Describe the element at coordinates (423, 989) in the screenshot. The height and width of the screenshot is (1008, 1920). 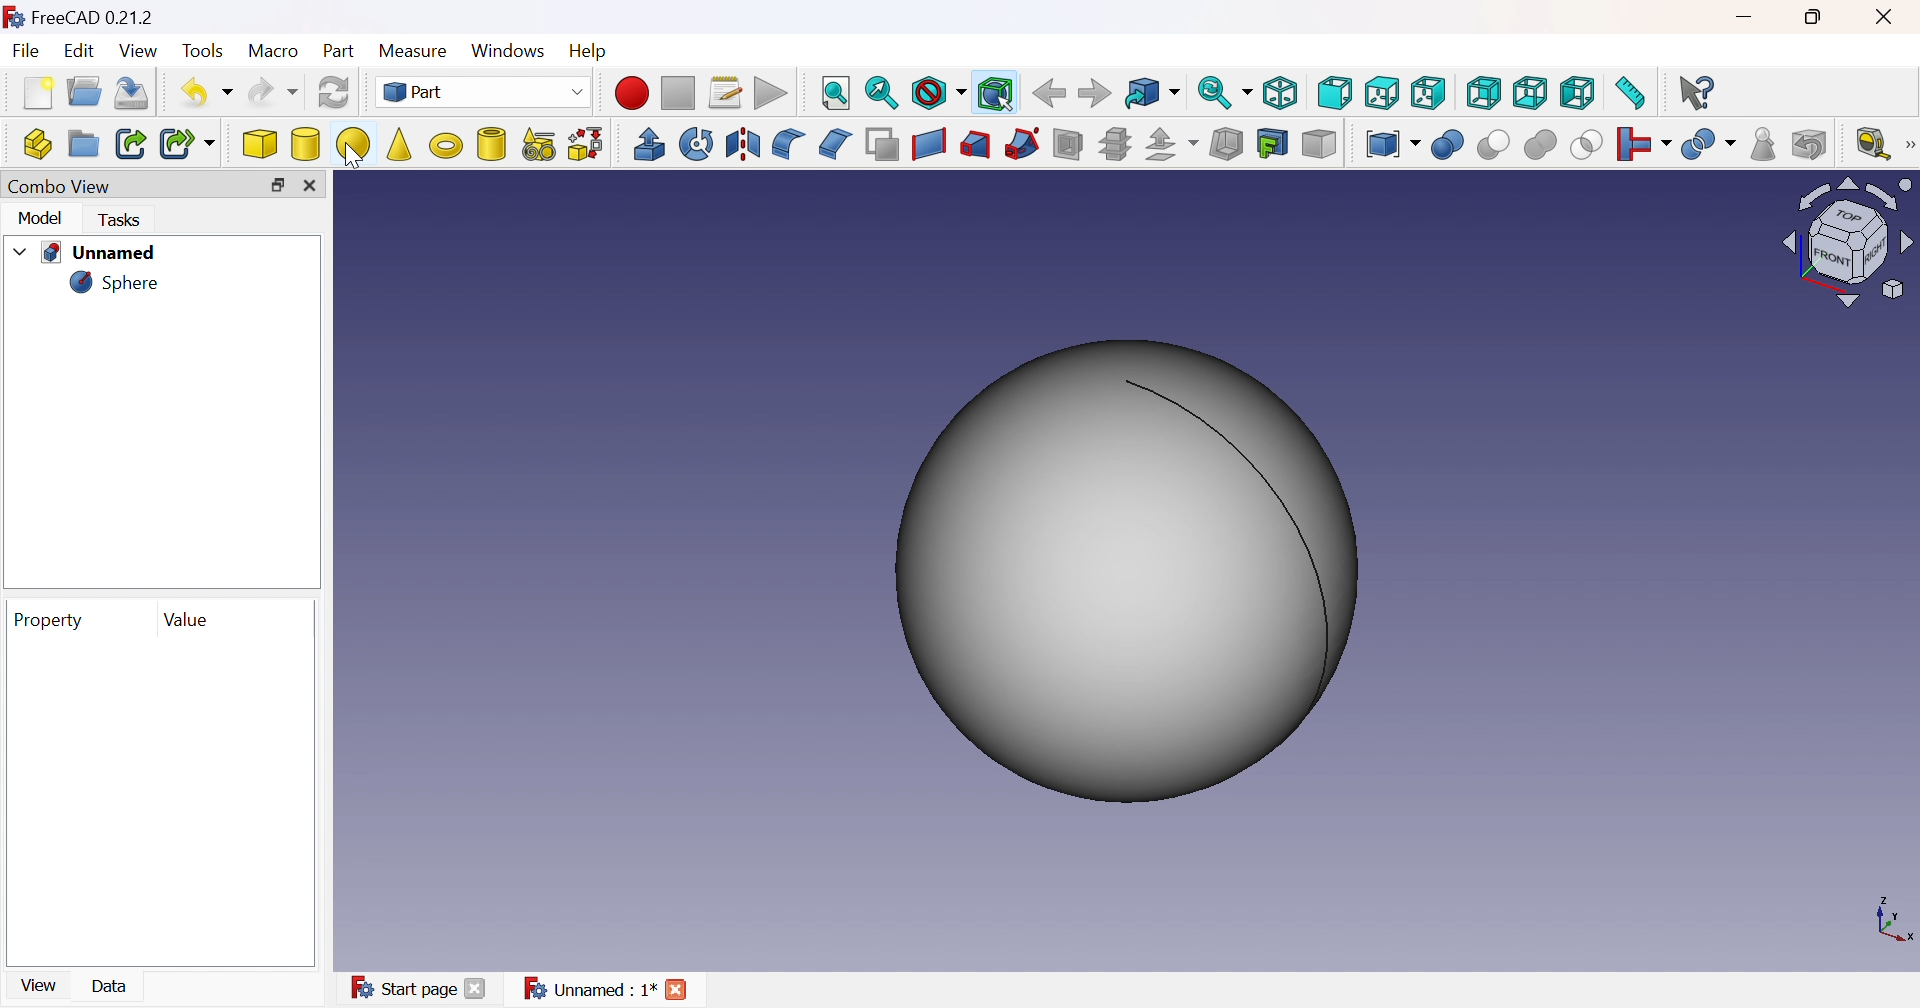
I see `Start page ` at that location.